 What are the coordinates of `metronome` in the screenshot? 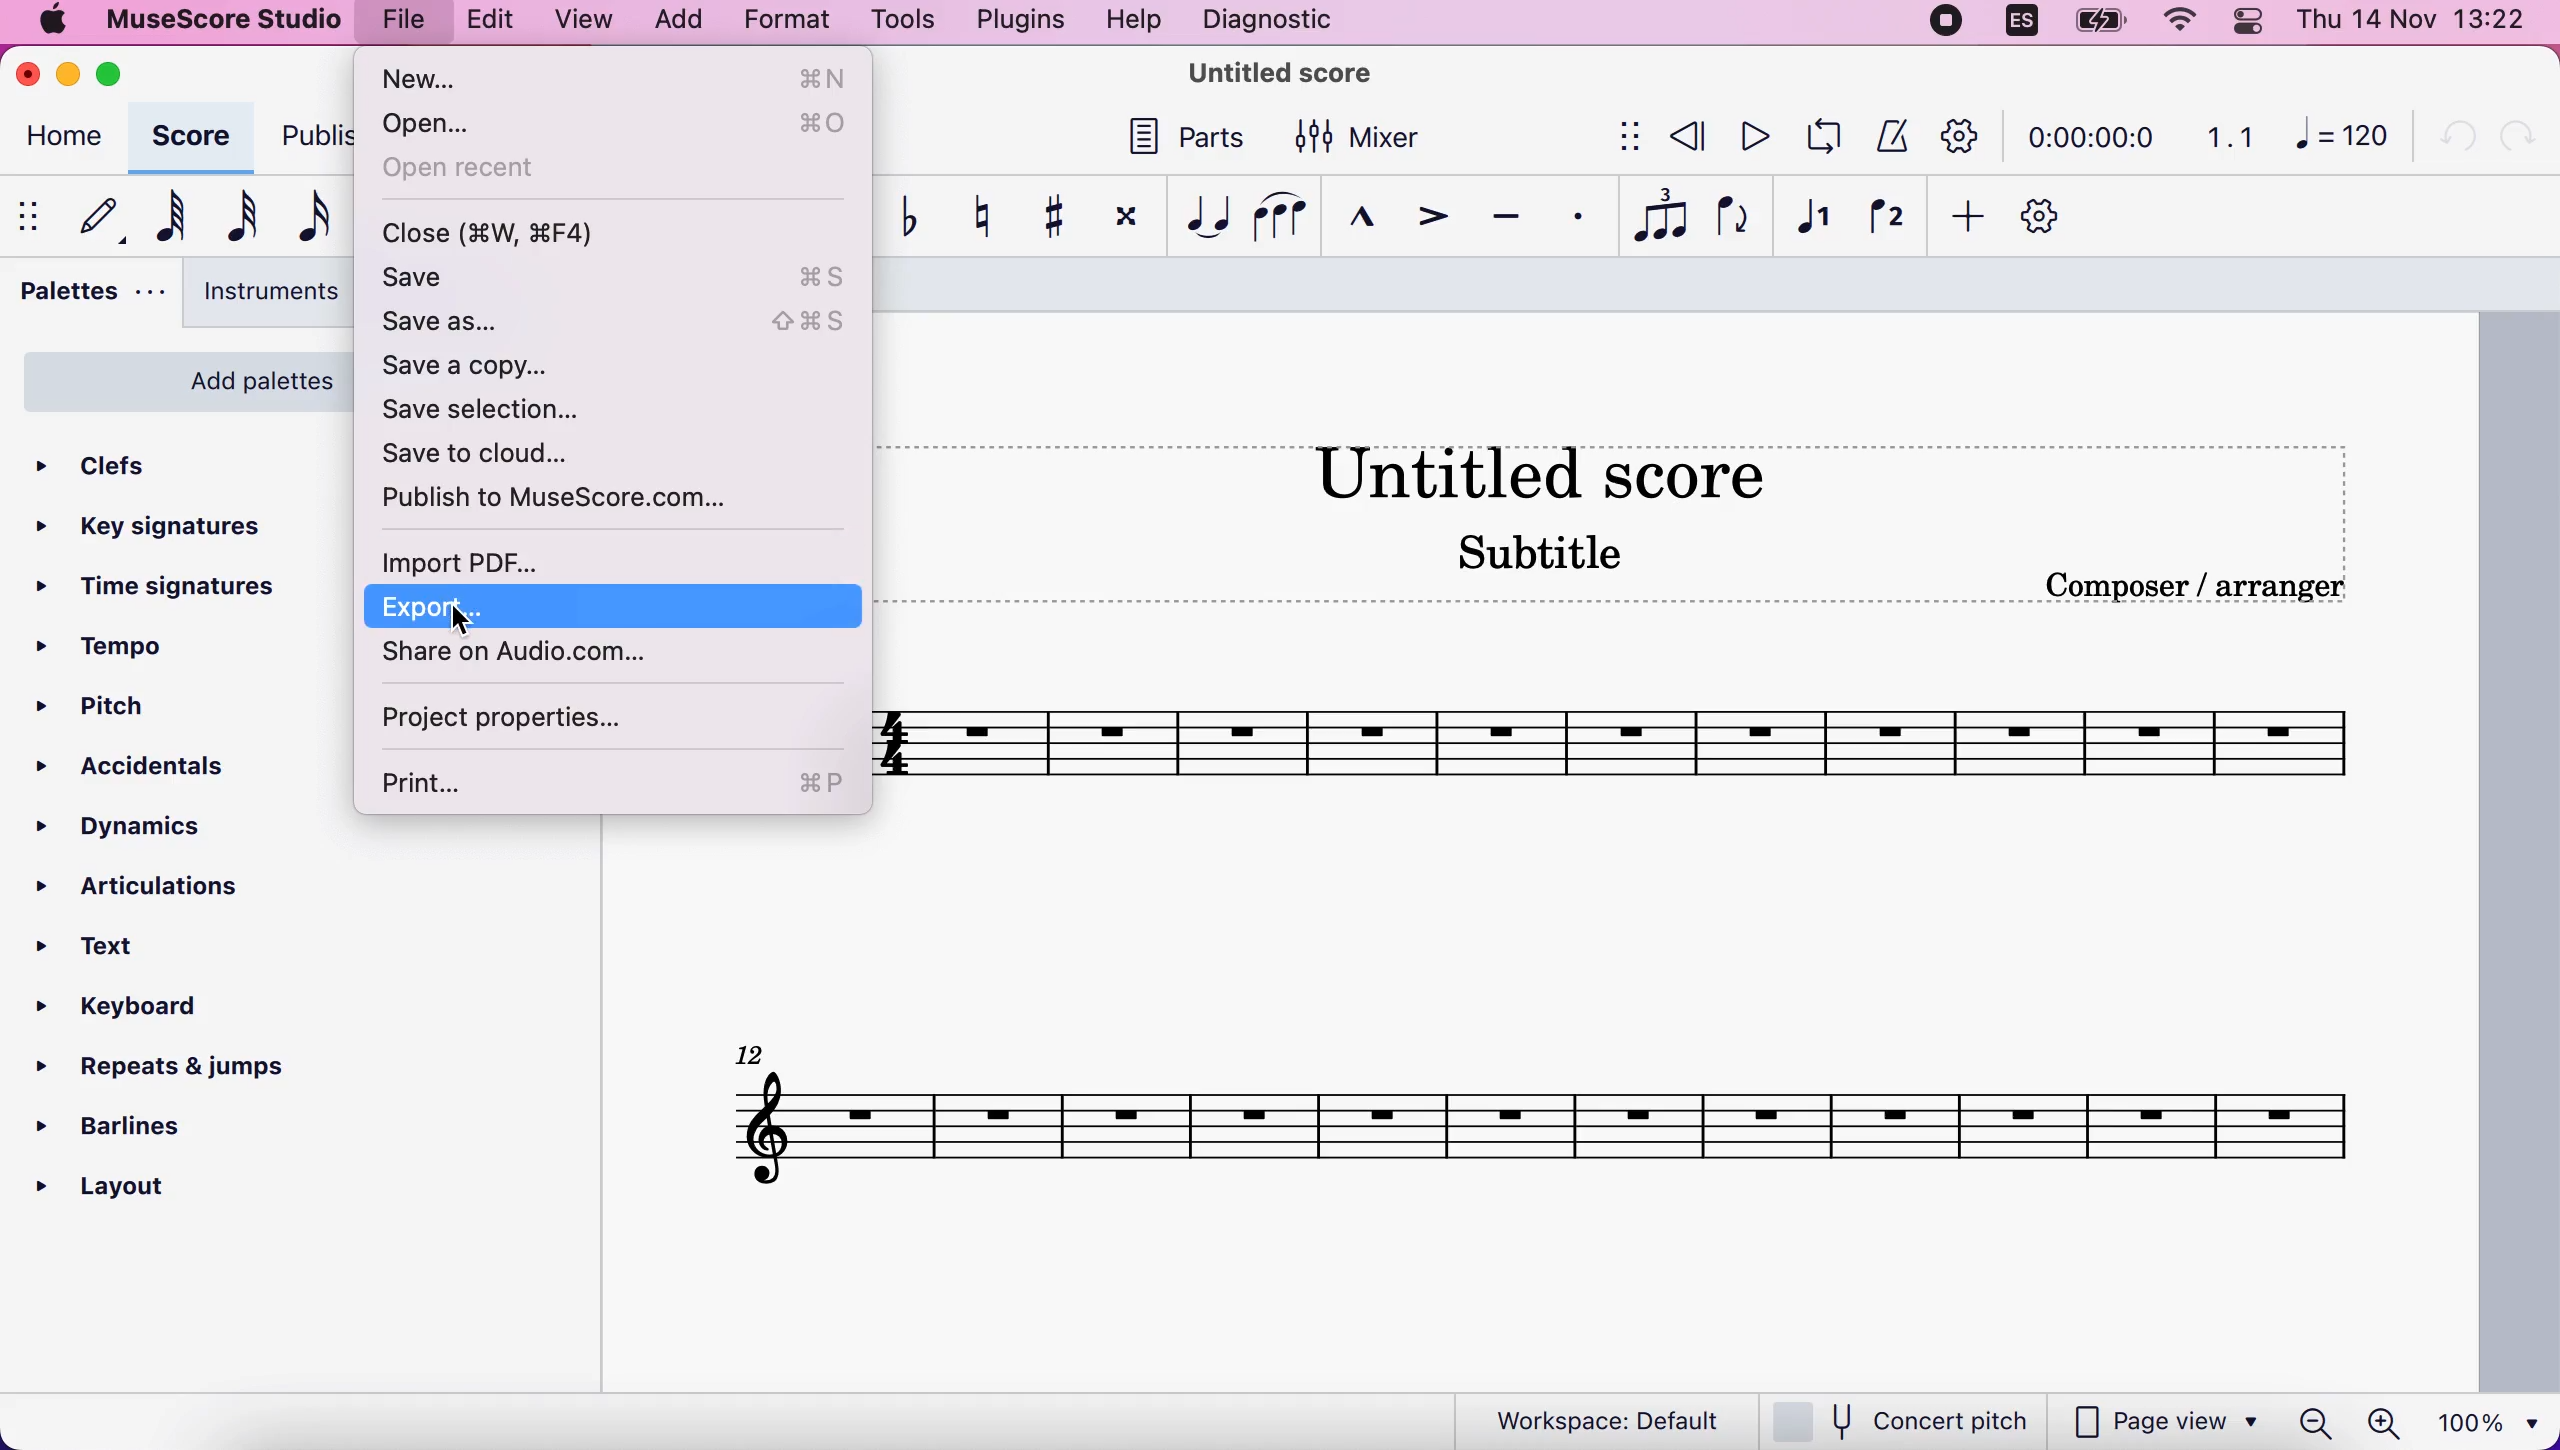 It's located at (1888, 137).